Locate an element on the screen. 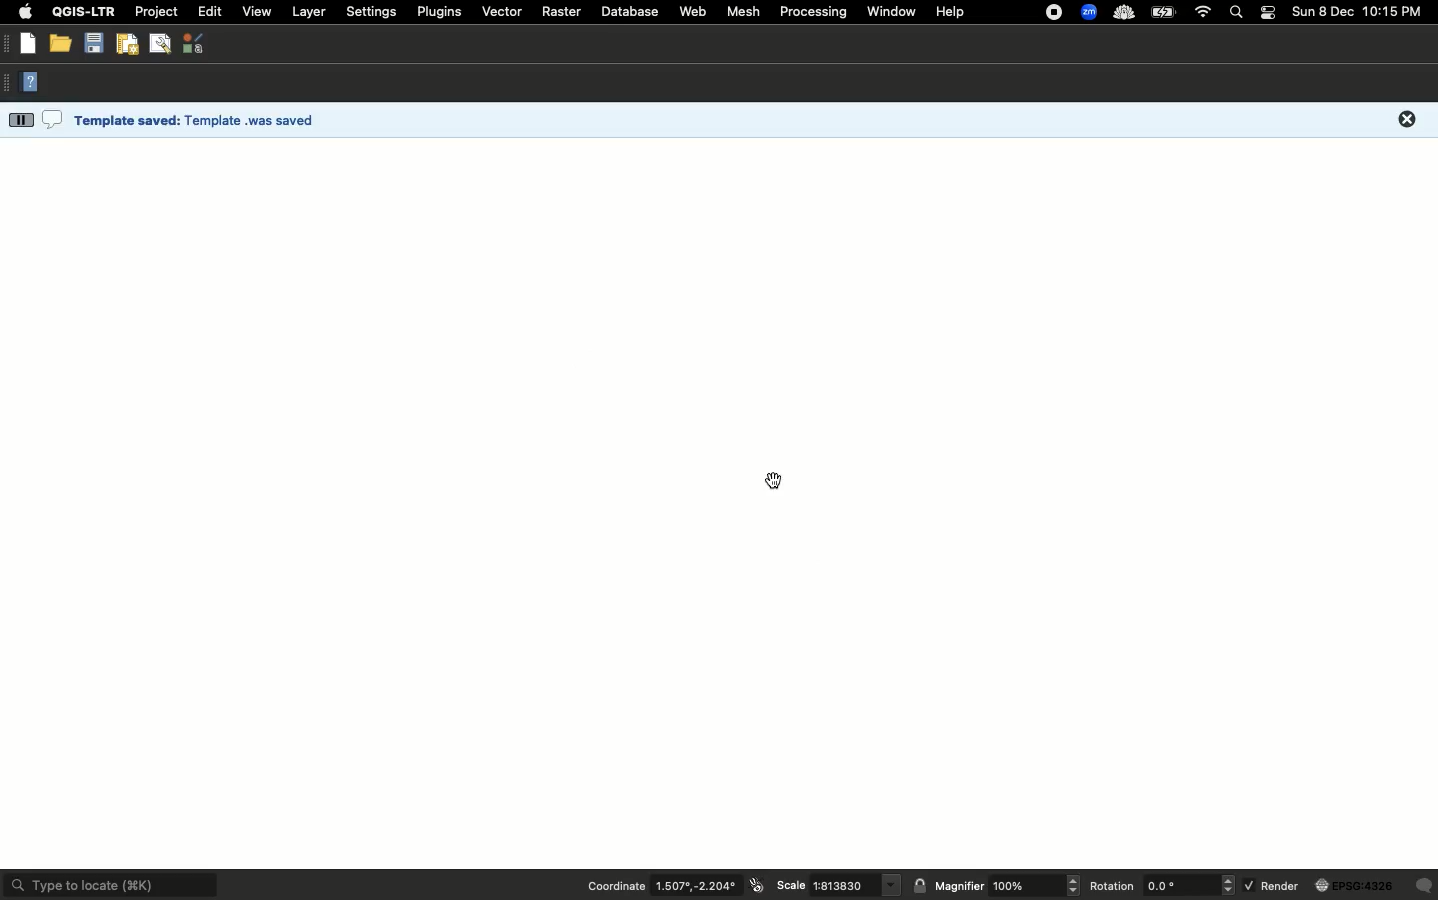 This screenshot has height=900, width=1438. Save is located at coordinates (93, 46).